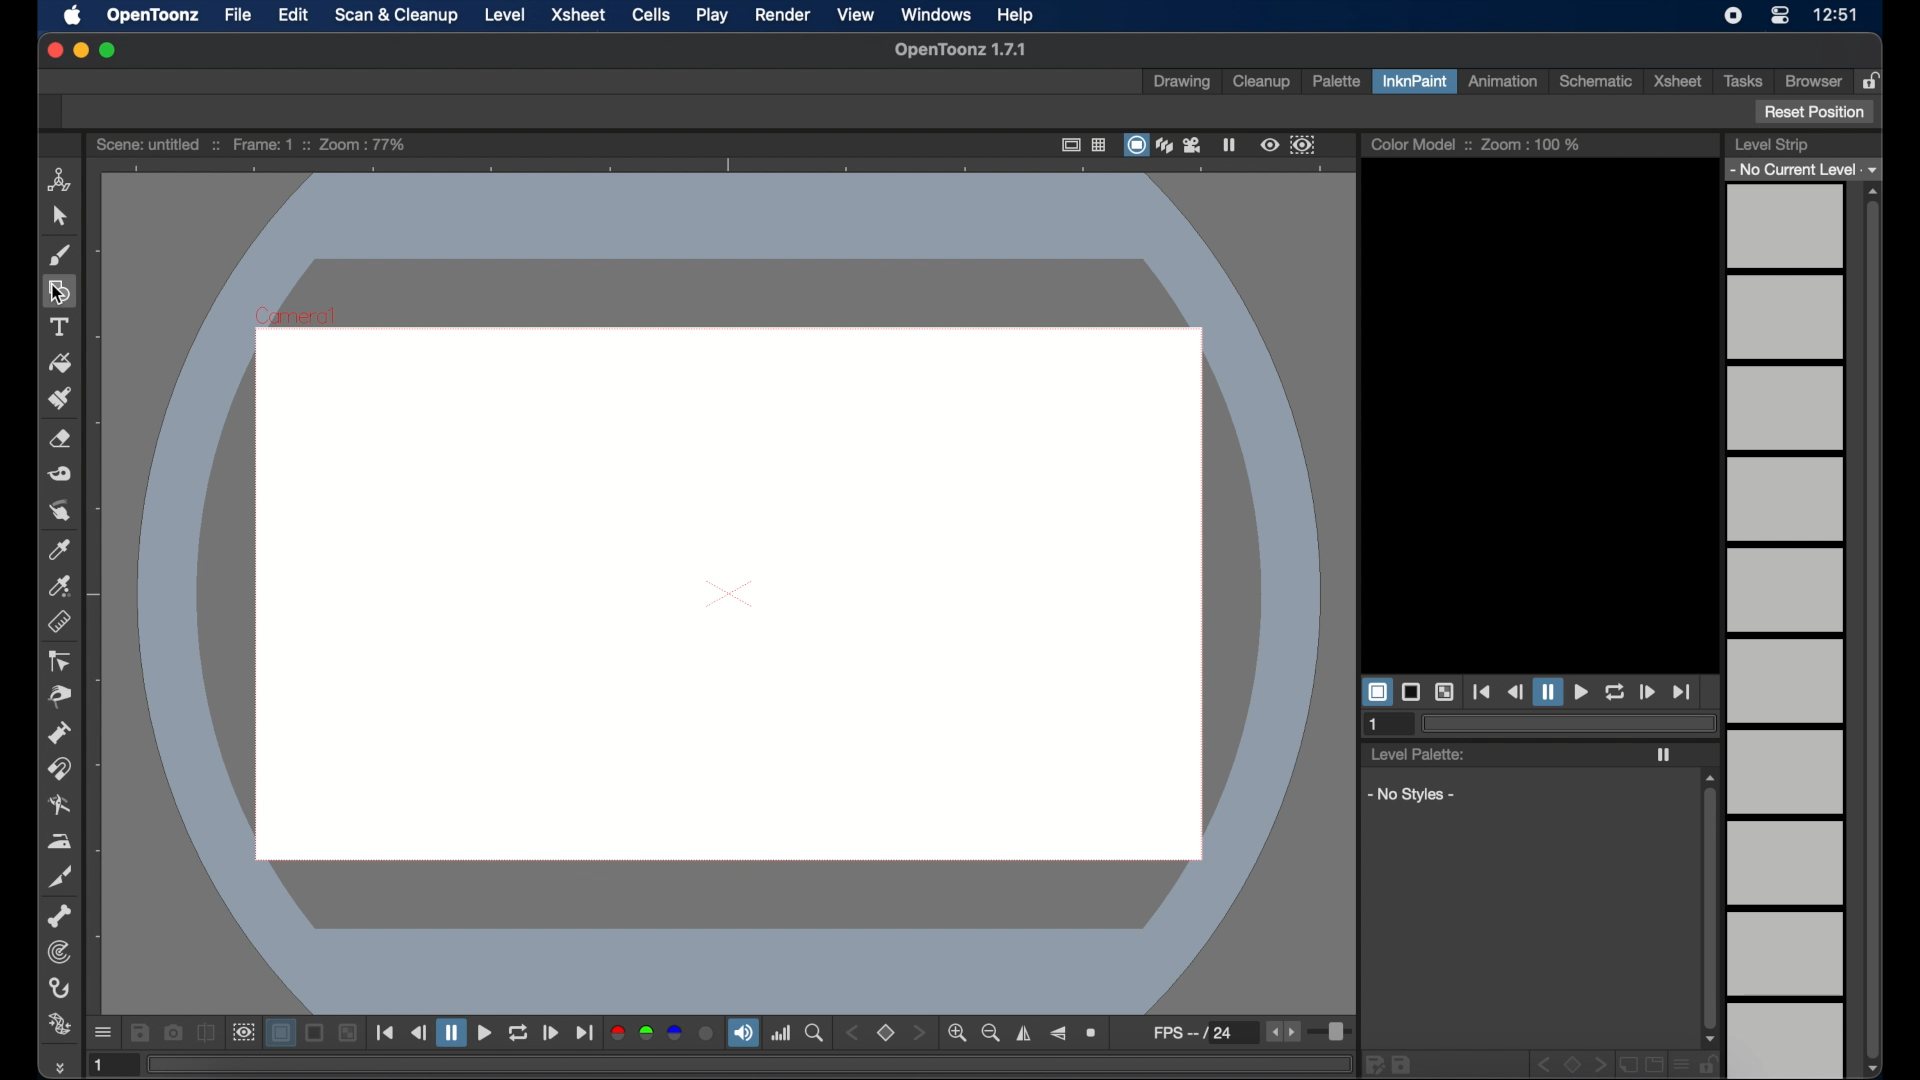 Image resolution: width=1920 pixels, height=1080 pixels. Describe the element at coordinates (60, 917) in the screenshot. I see `skeleton tool` at that location.